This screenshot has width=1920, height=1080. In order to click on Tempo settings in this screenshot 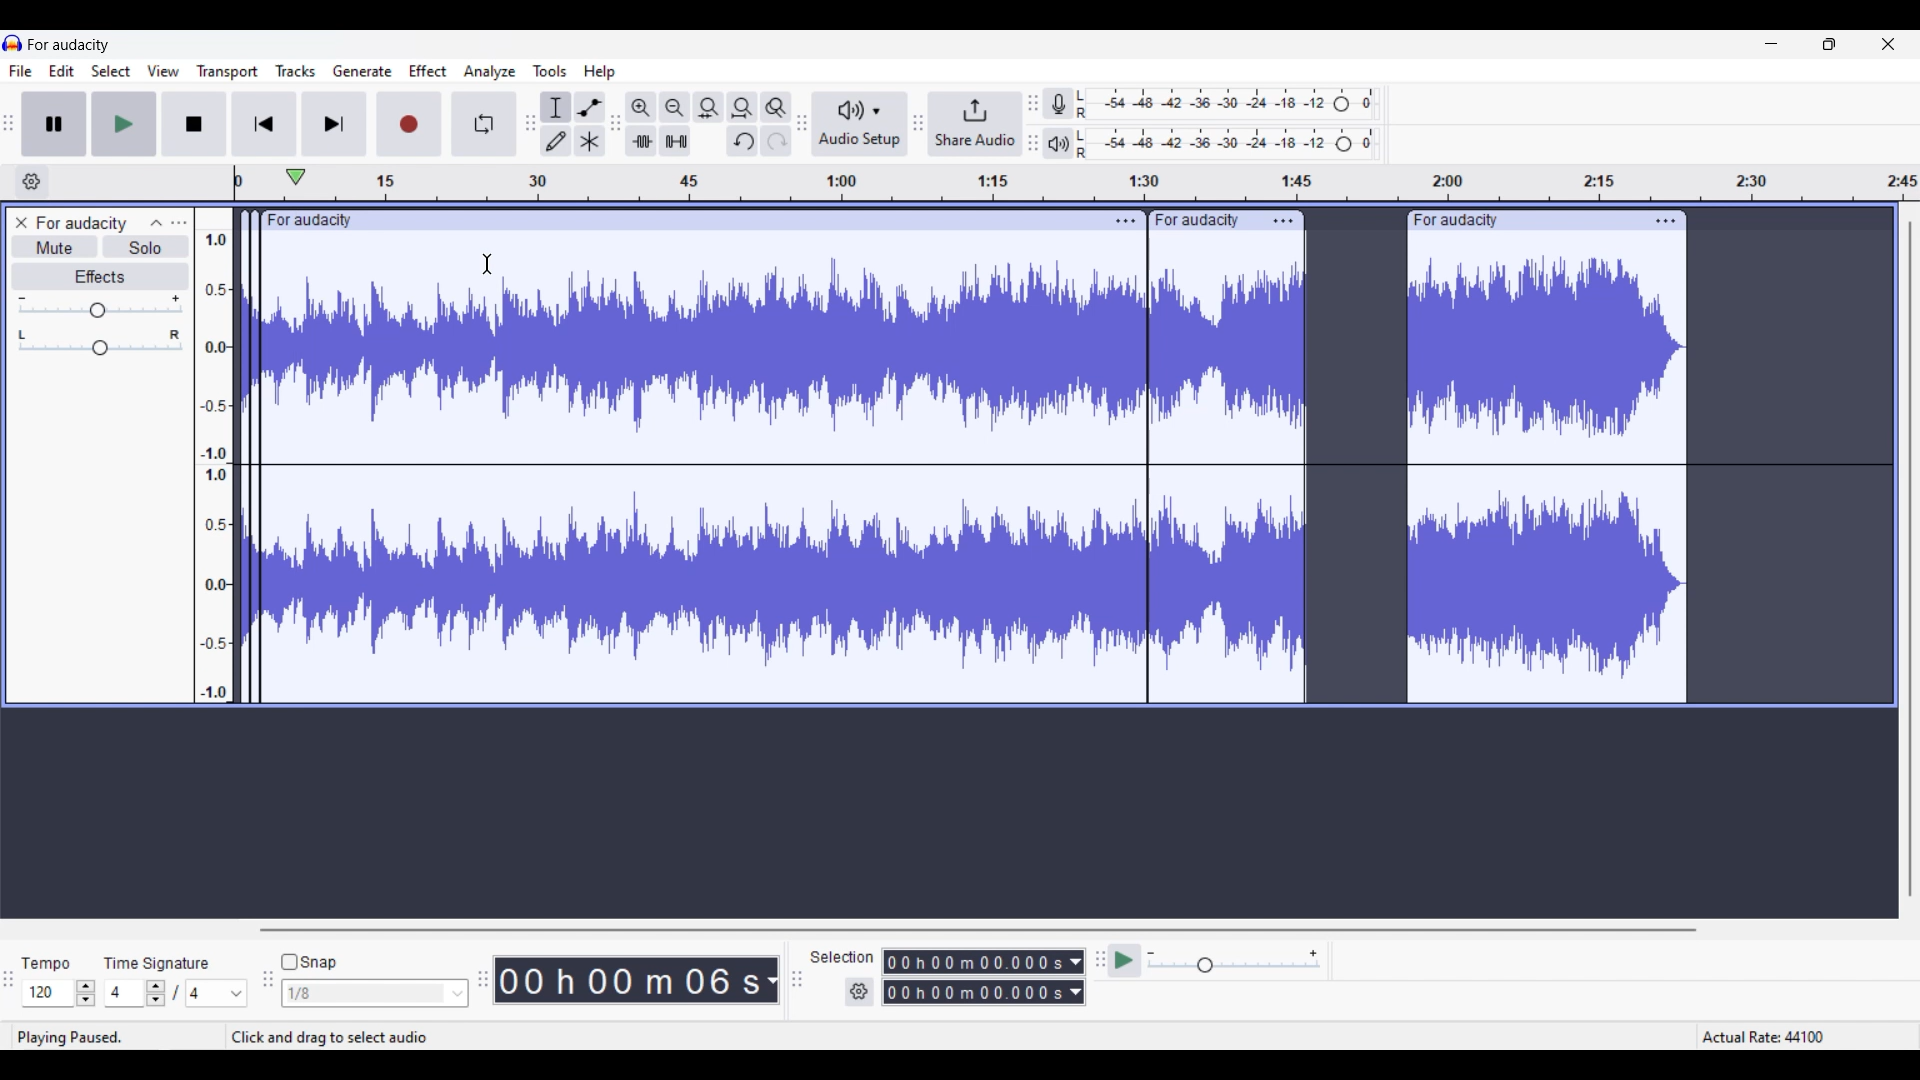, I will do `click(59, 993)`.